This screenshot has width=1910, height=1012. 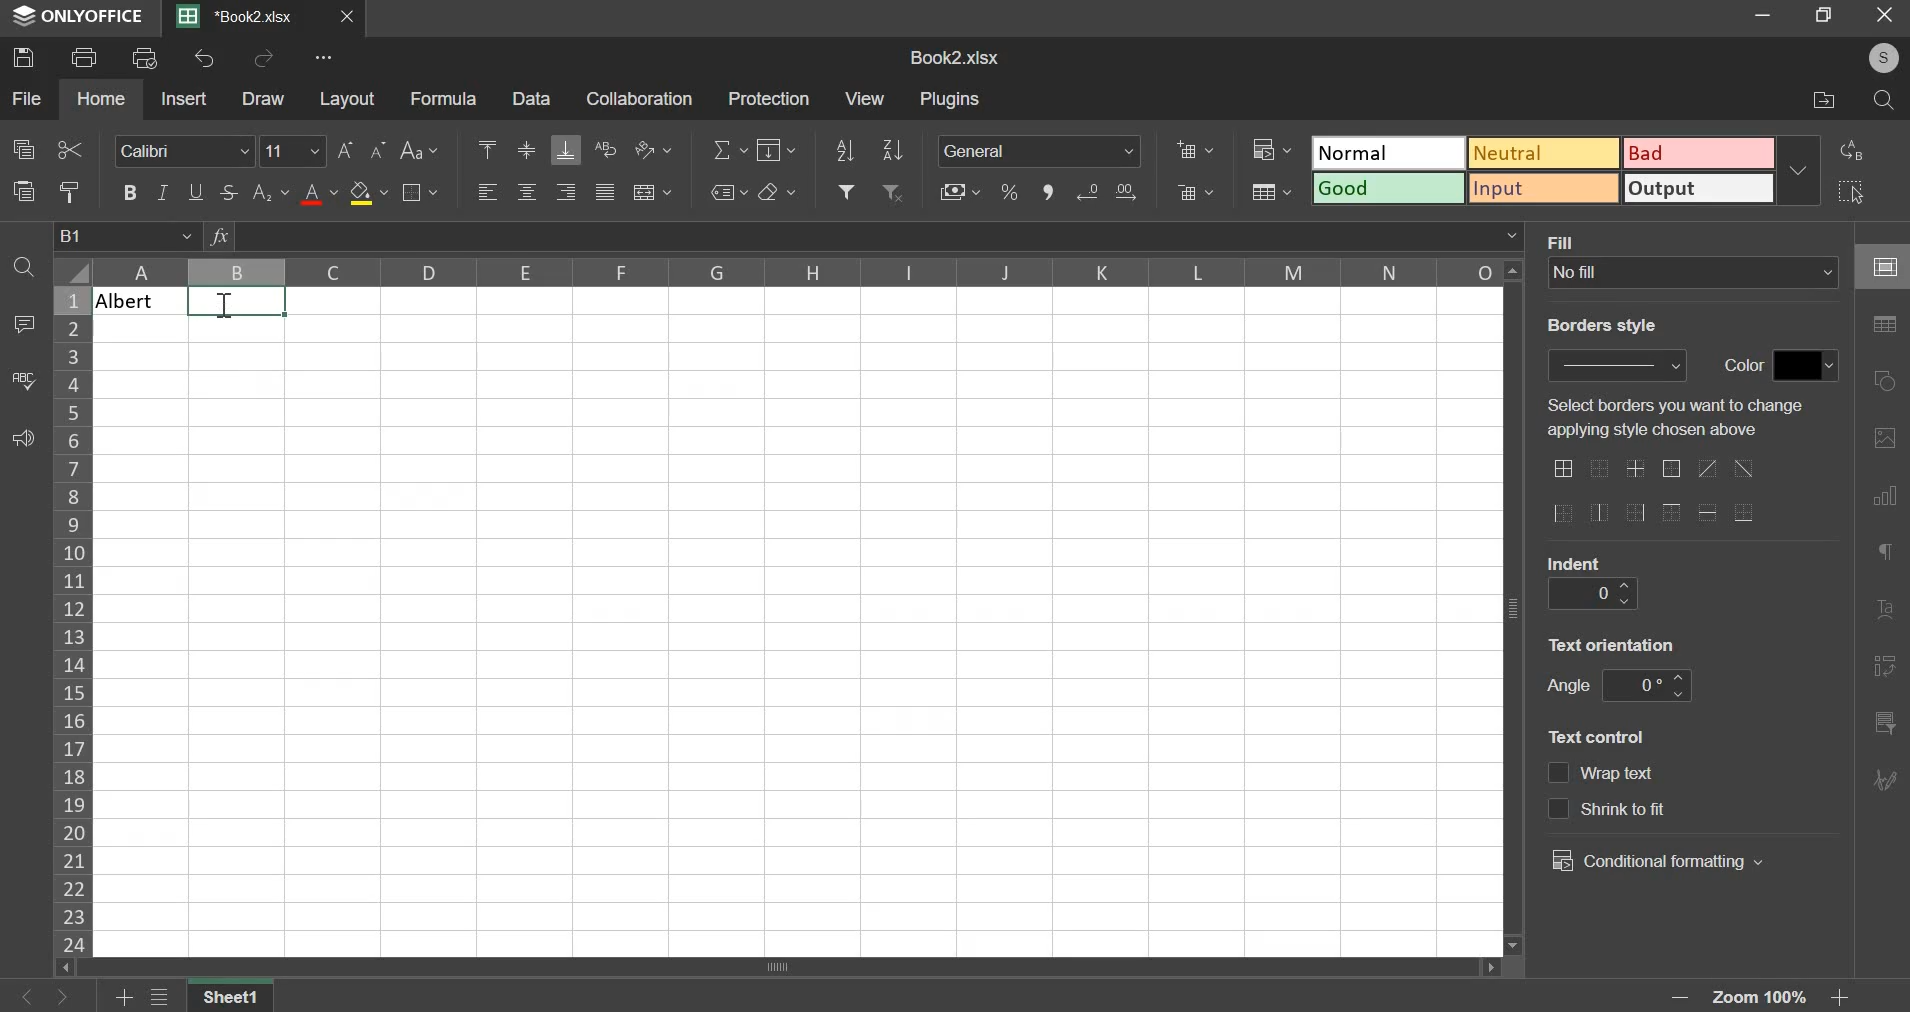 I want to click on clear, so click(x=777, y=191).